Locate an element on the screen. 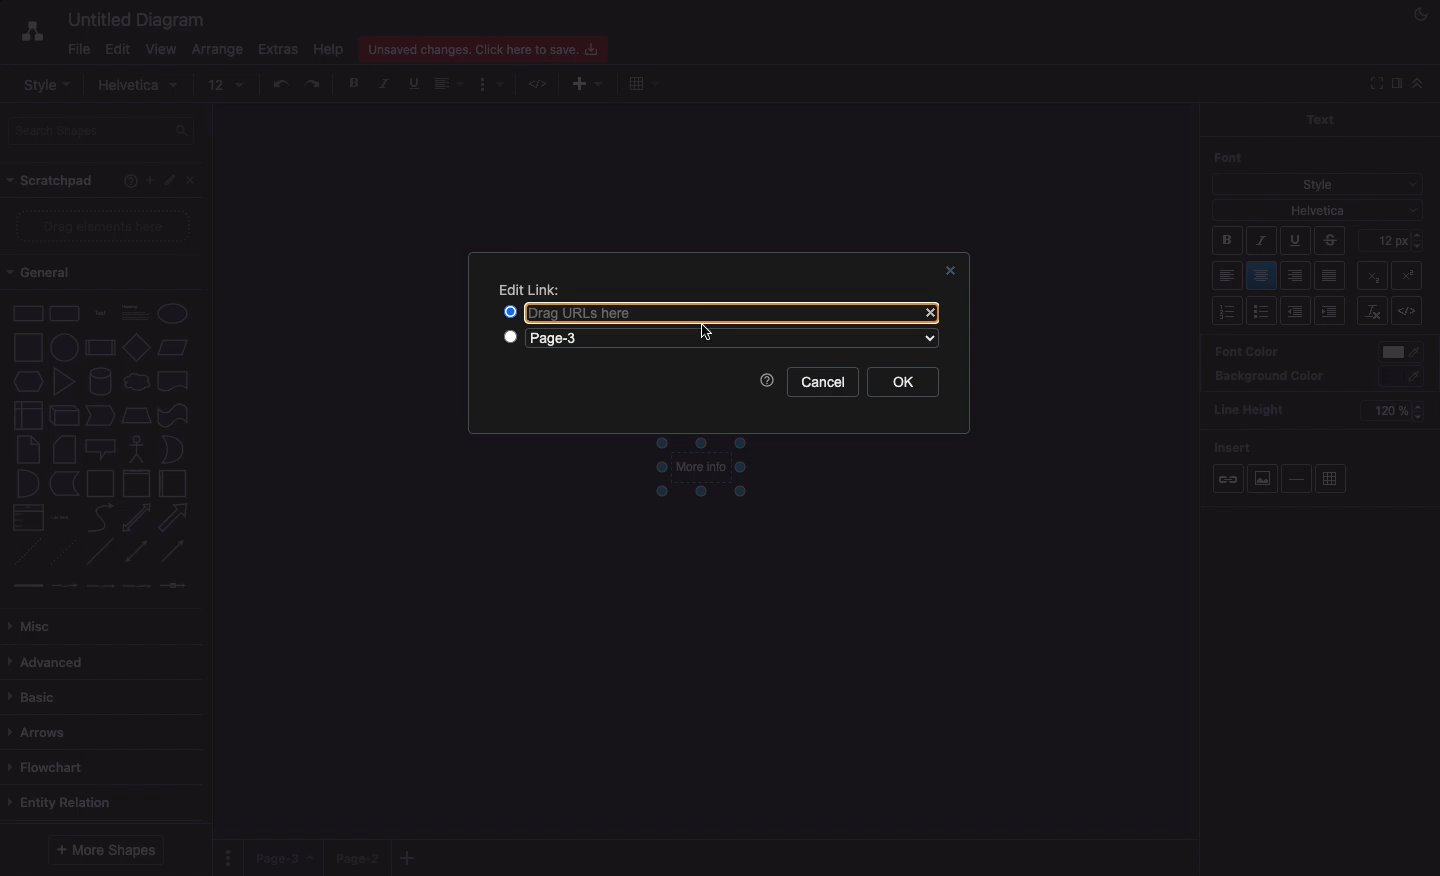 The width and height of the screenshot is (1440, 876). connector with 3 labels is located at coordinates (137, 586).